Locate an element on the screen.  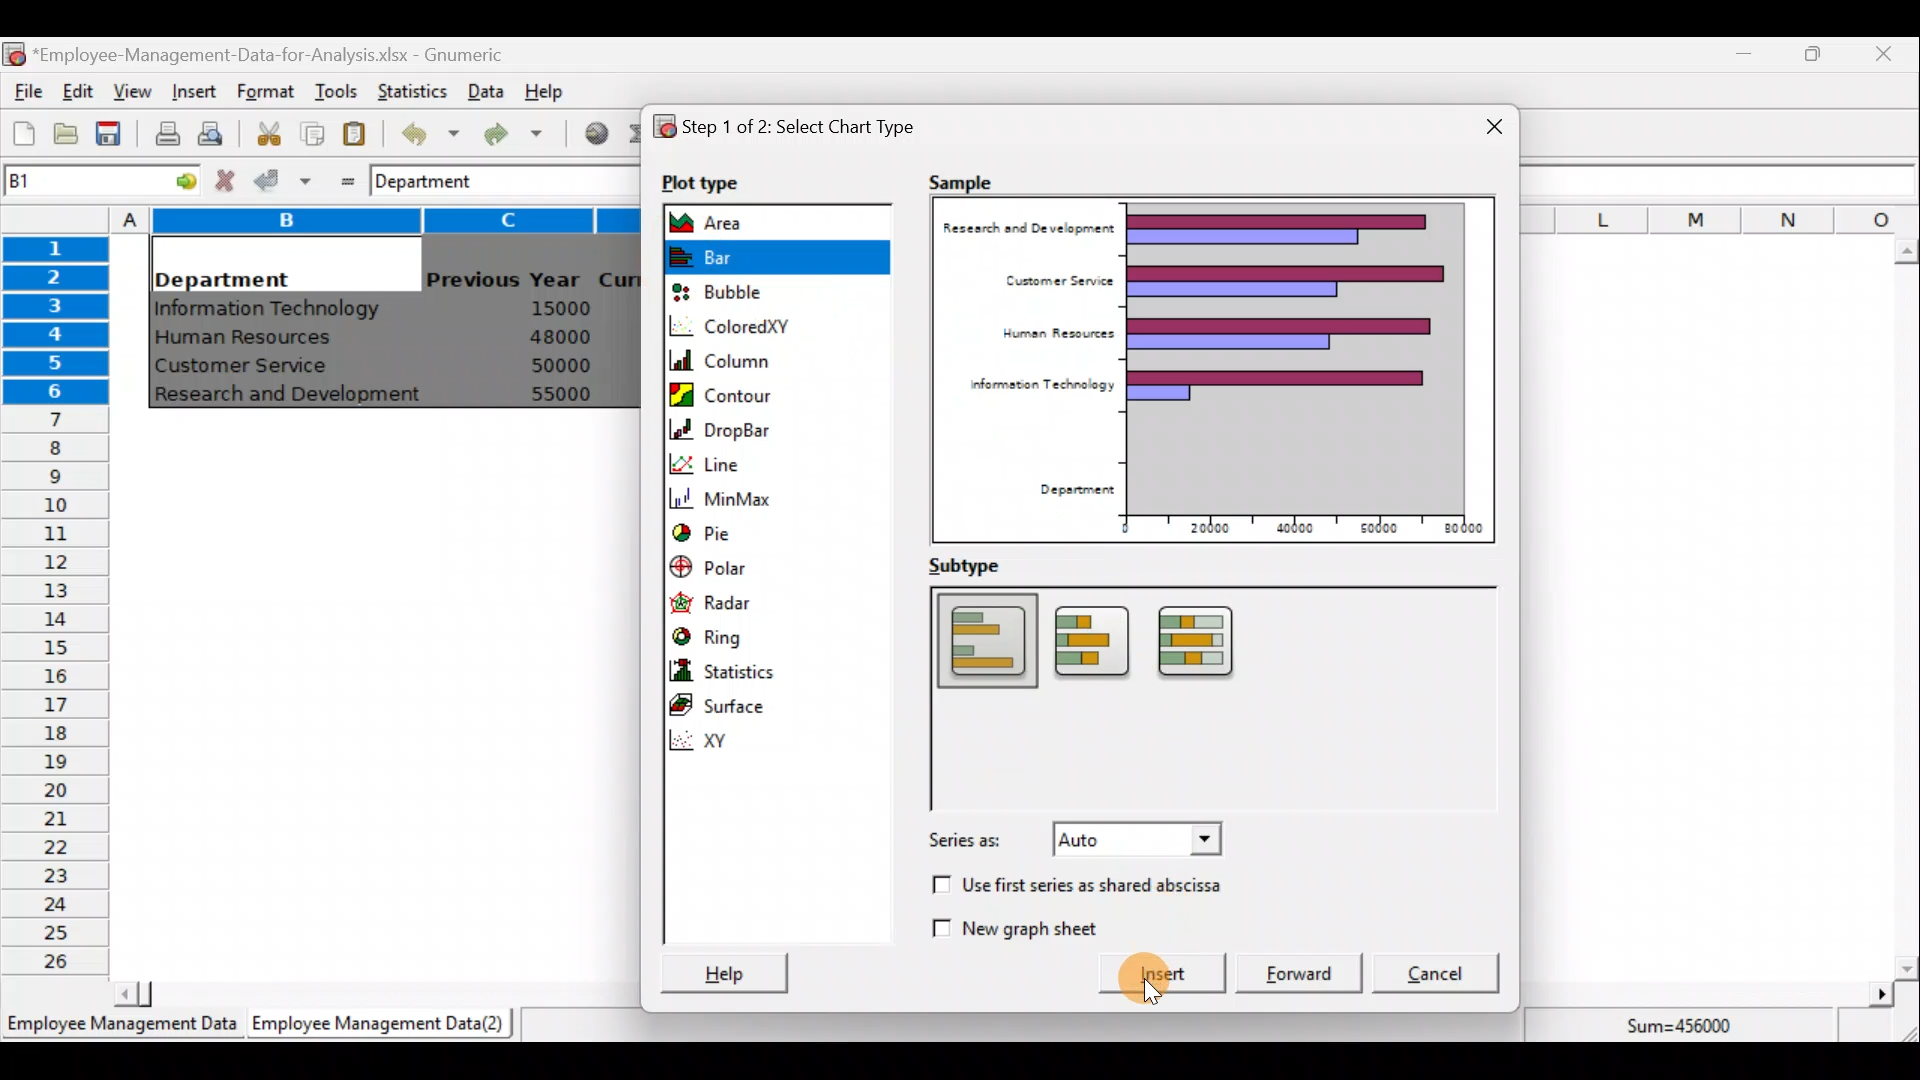
Use first series as shared abscissa is located at coordinates (1076, 888).